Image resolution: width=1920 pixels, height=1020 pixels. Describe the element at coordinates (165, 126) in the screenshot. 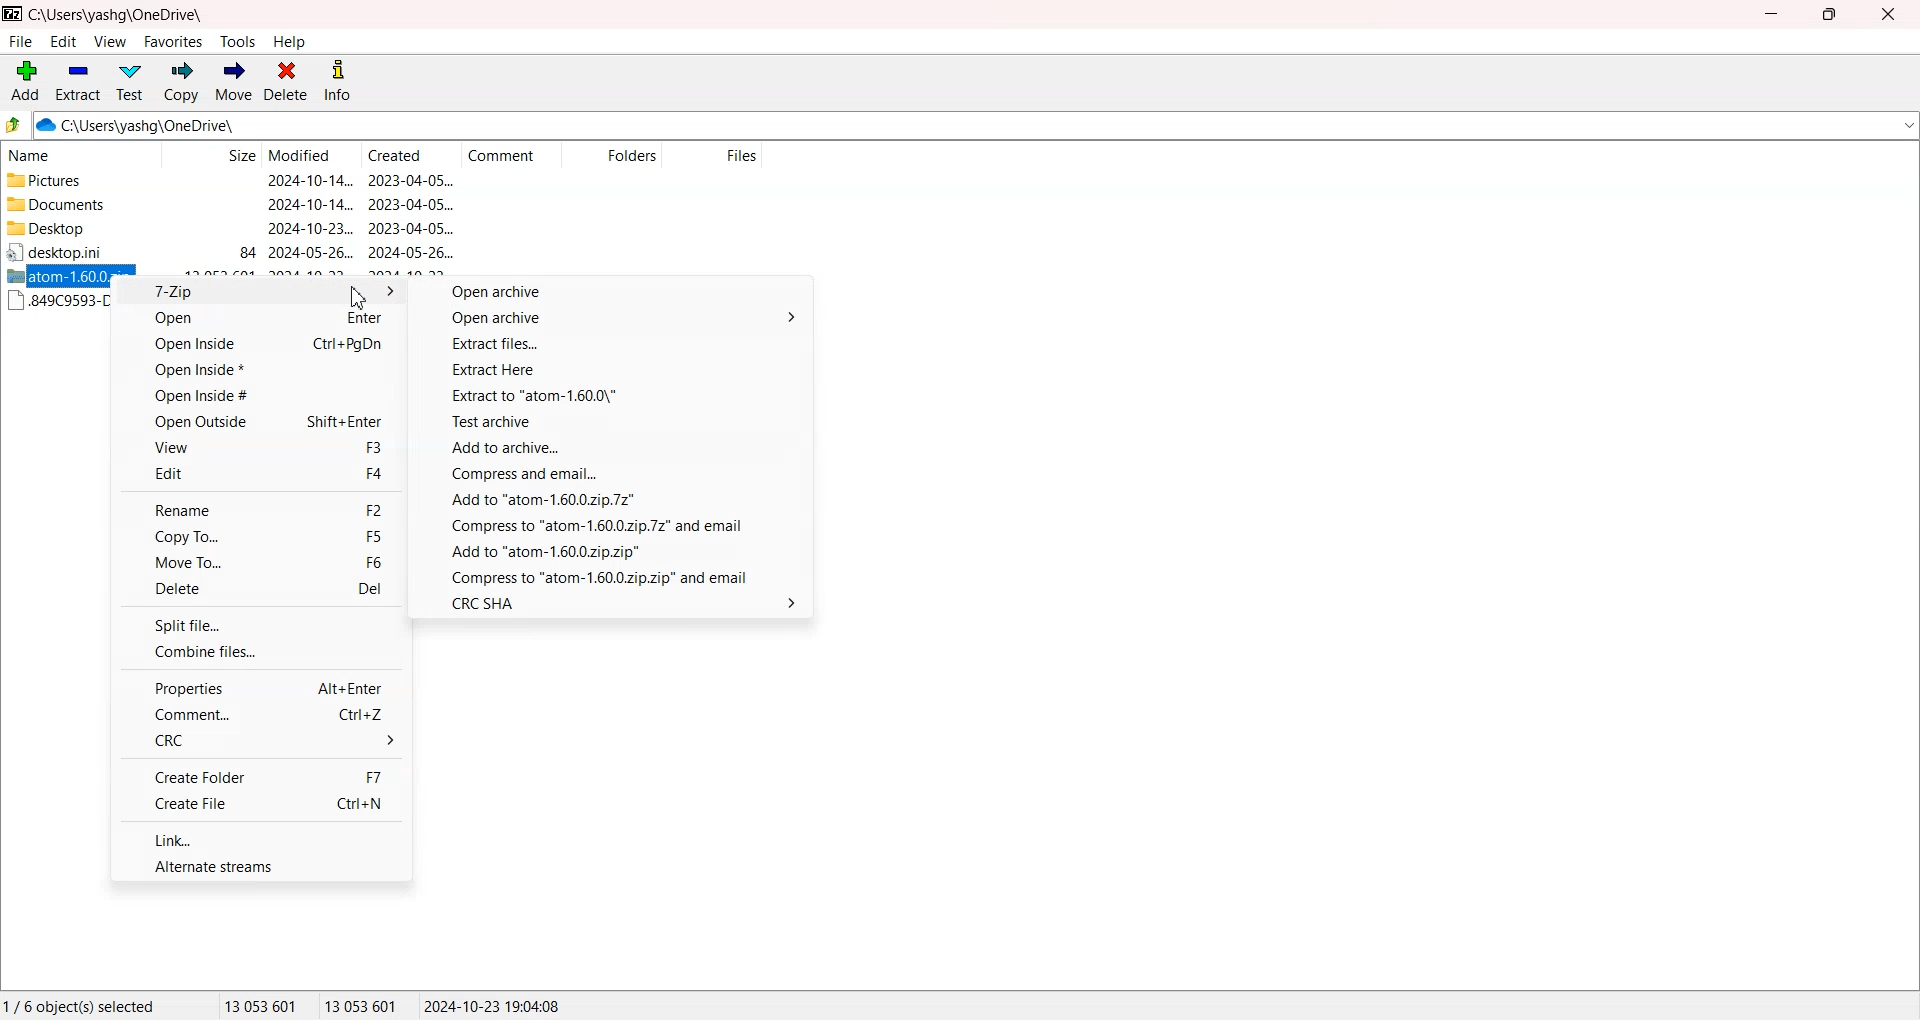

I see `C:\Users\yashg\OneDrive\` at that location.